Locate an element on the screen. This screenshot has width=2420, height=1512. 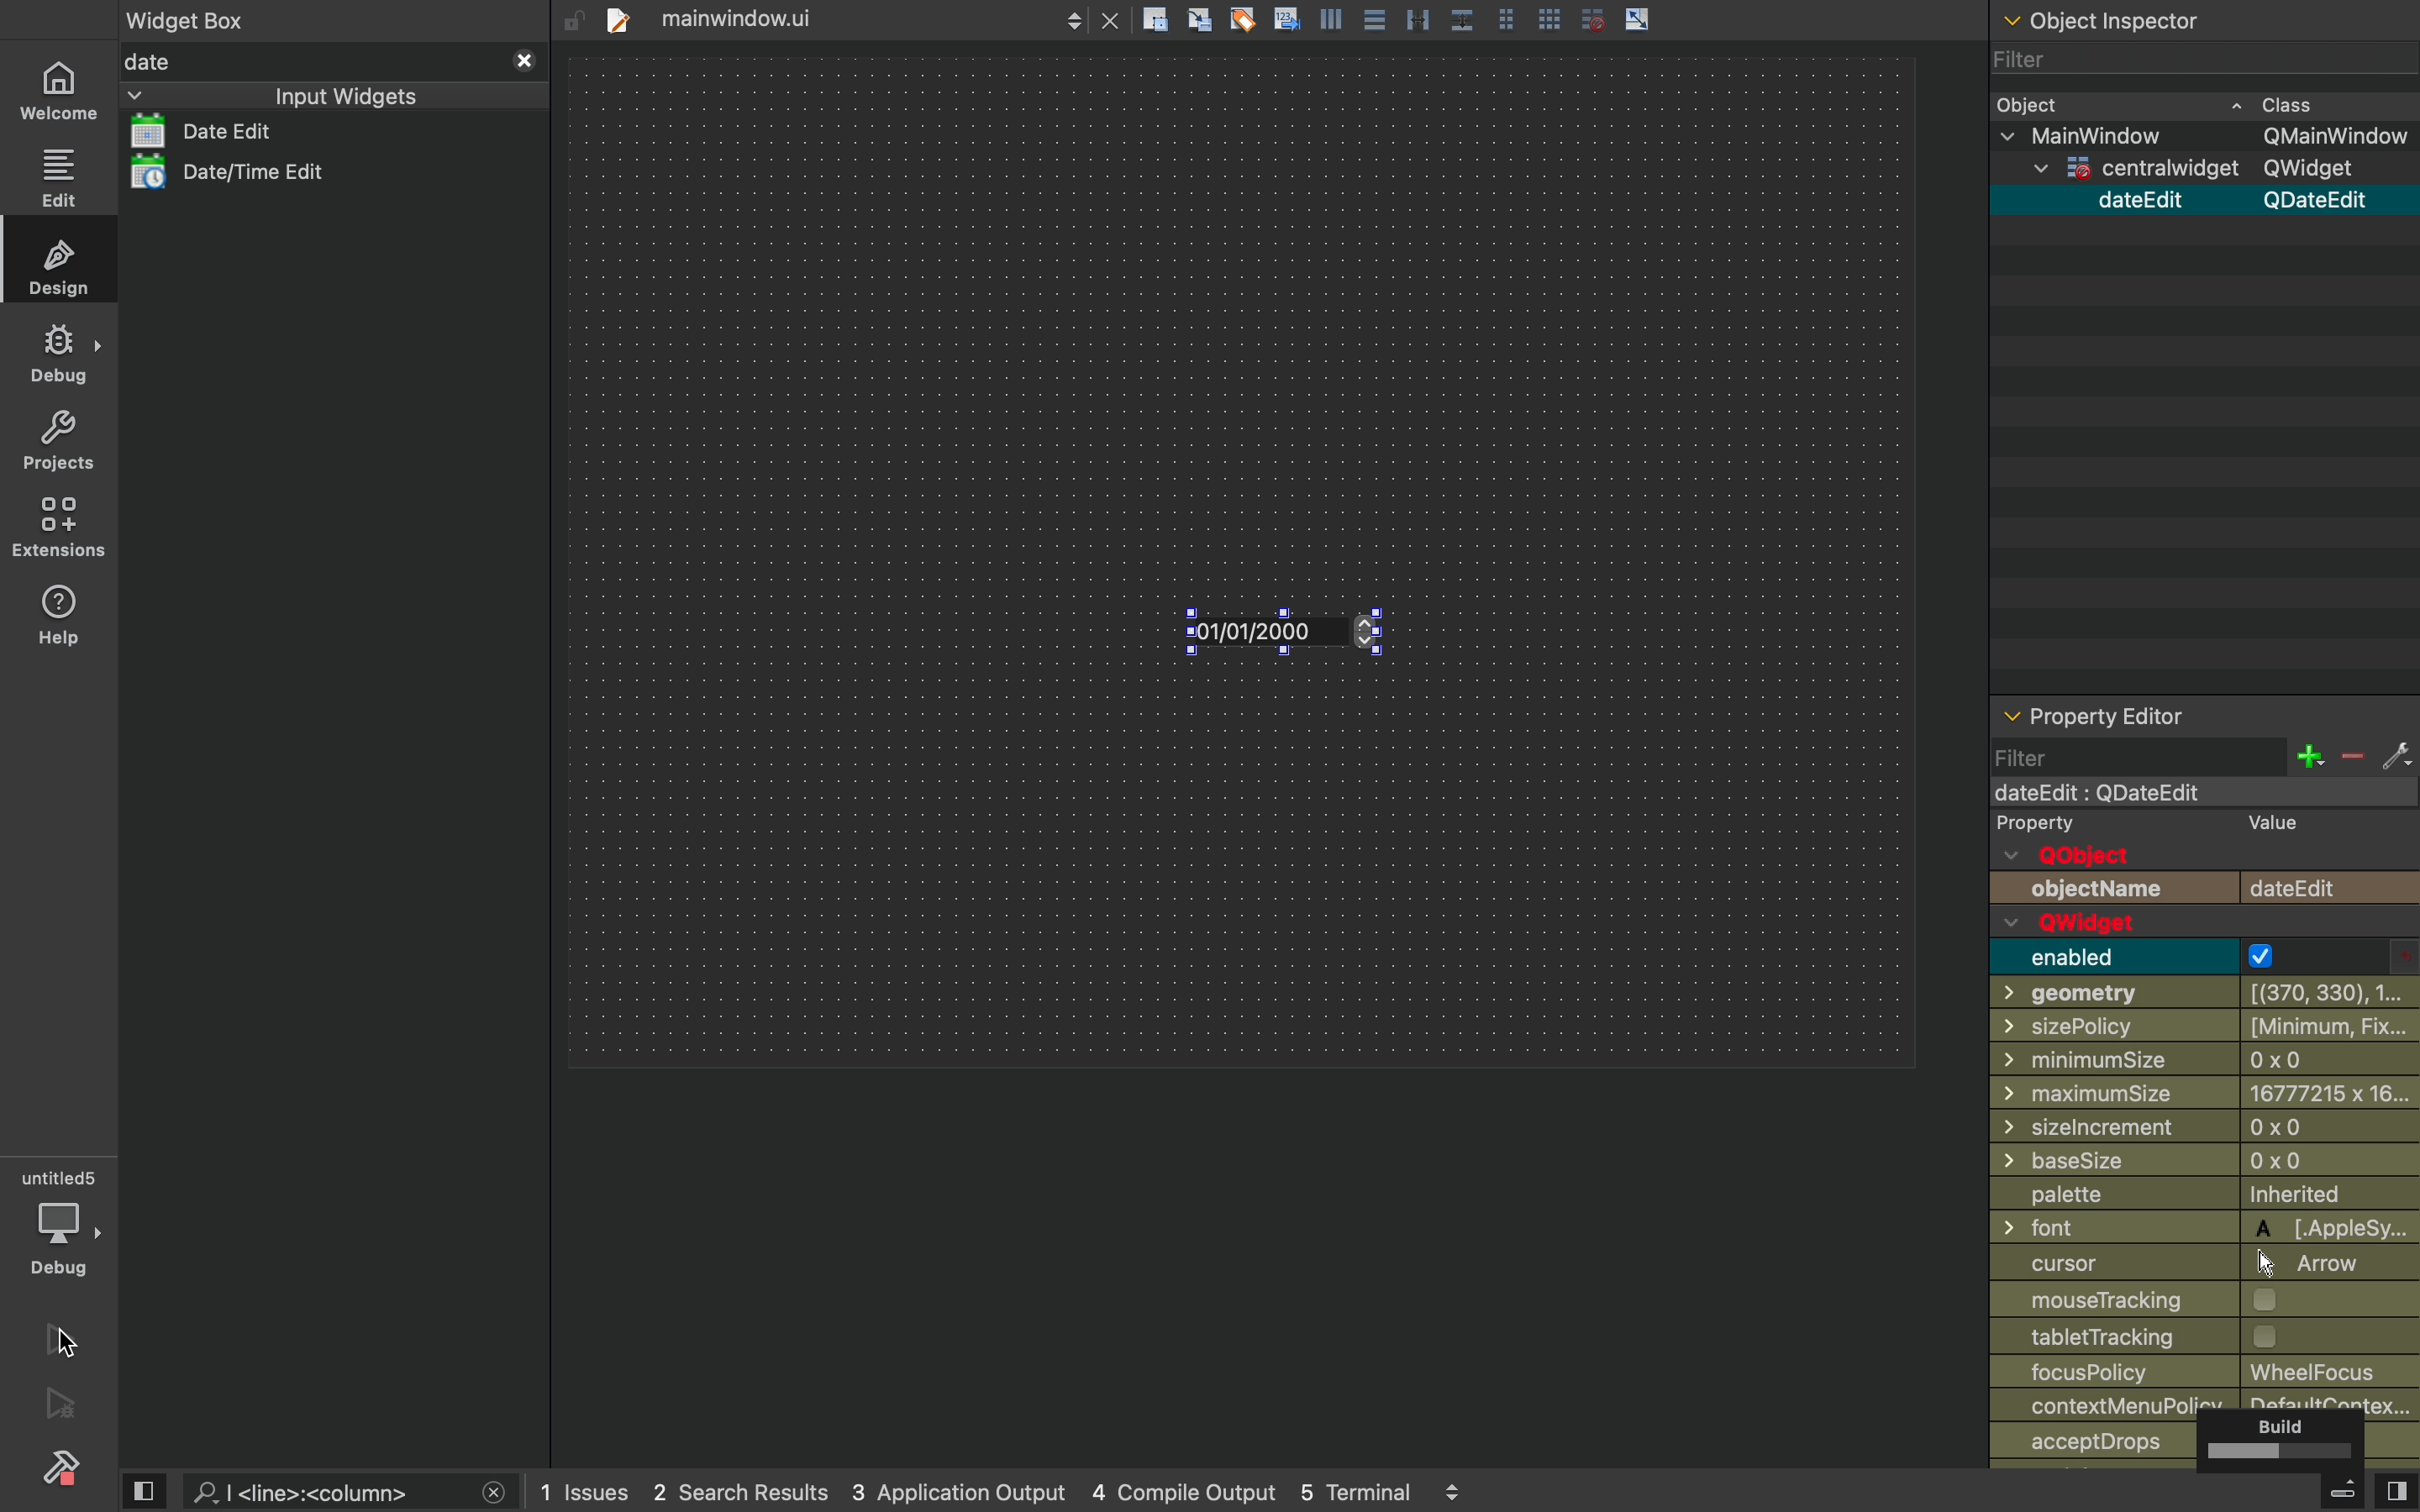
policy is located at coordinates (2207, 1371).